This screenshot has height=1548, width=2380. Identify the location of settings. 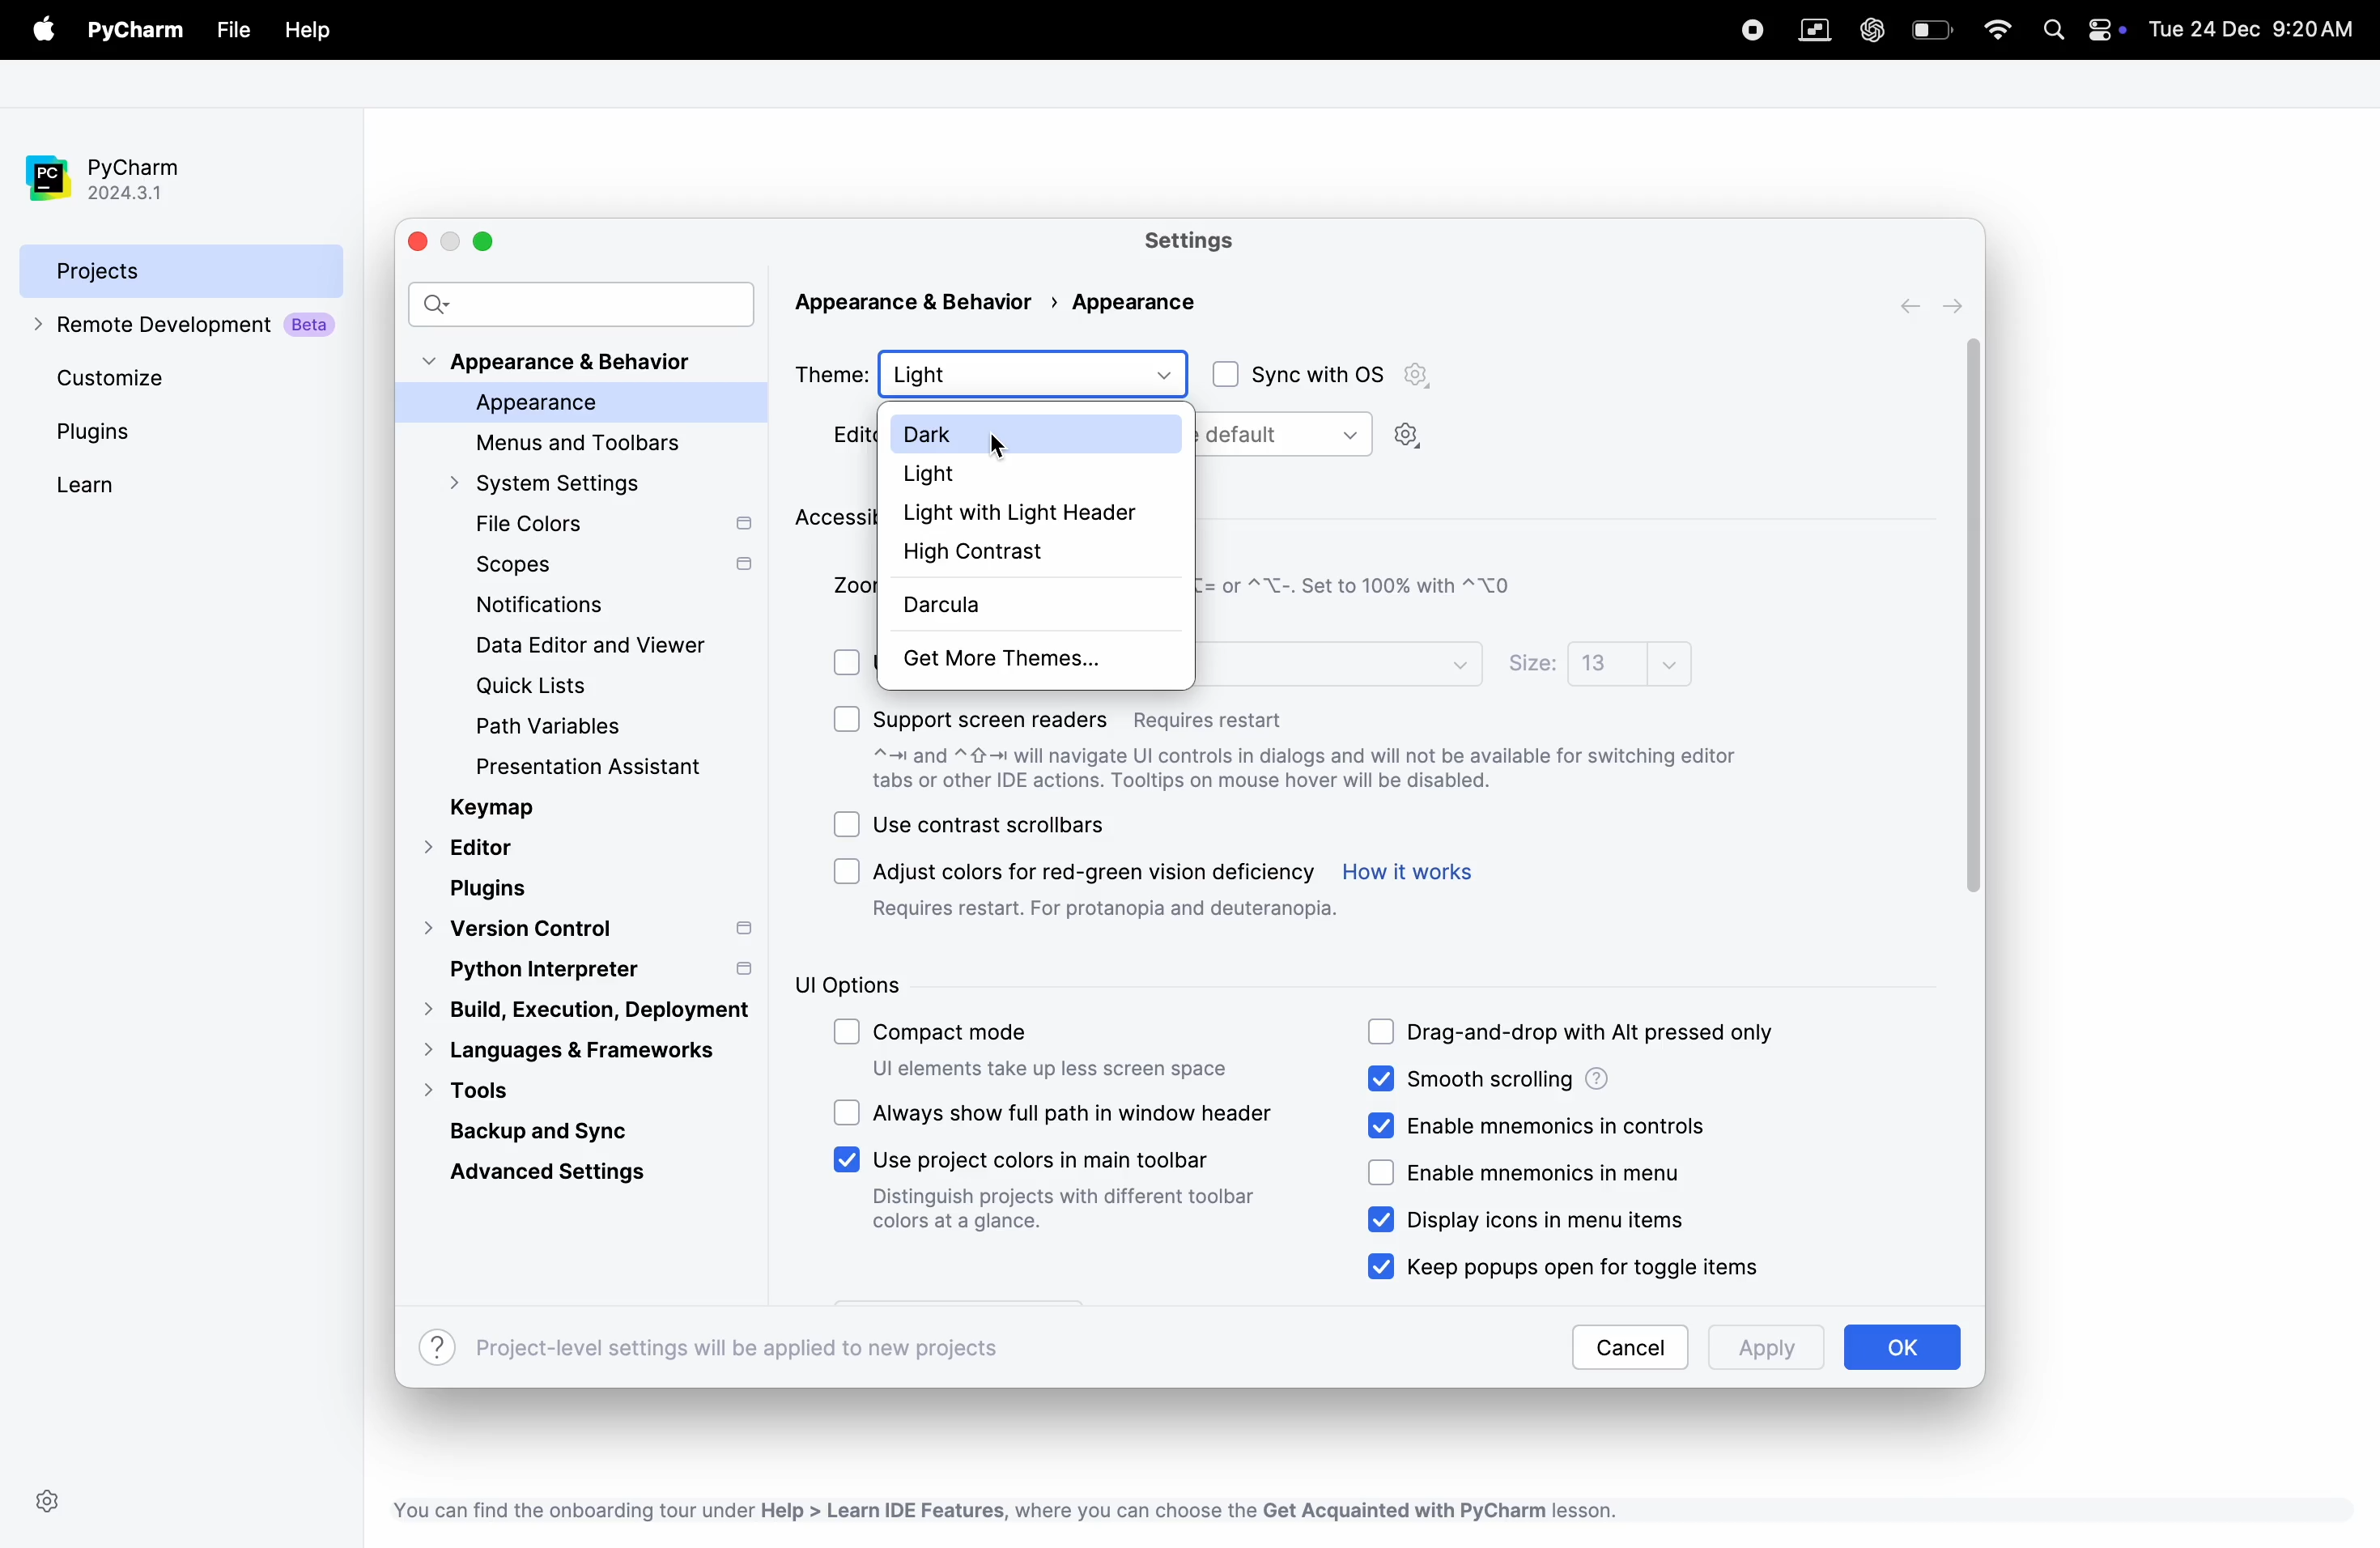
(48, 1502).